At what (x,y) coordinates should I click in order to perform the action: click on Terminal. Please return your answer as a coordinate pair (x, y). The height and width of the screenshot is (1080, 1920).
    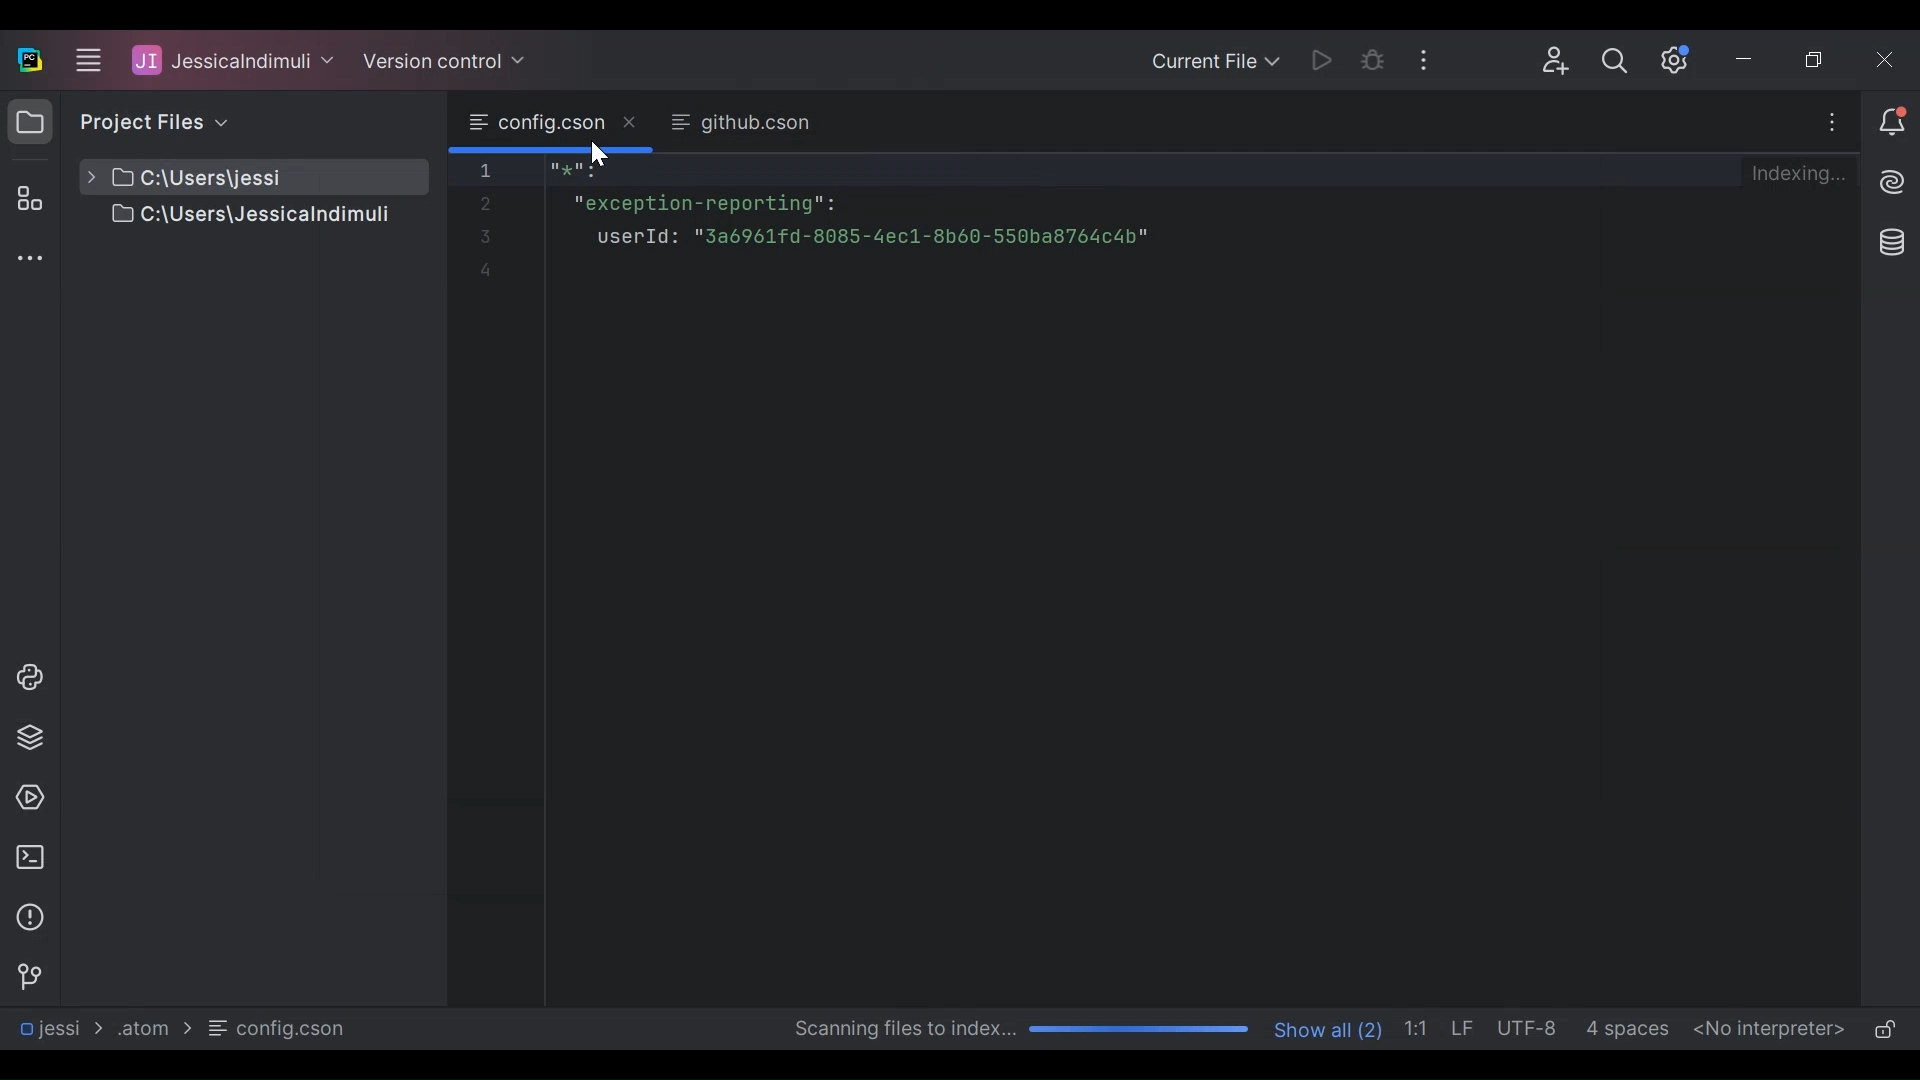
    Looking at the image, I should click on (30, 857).